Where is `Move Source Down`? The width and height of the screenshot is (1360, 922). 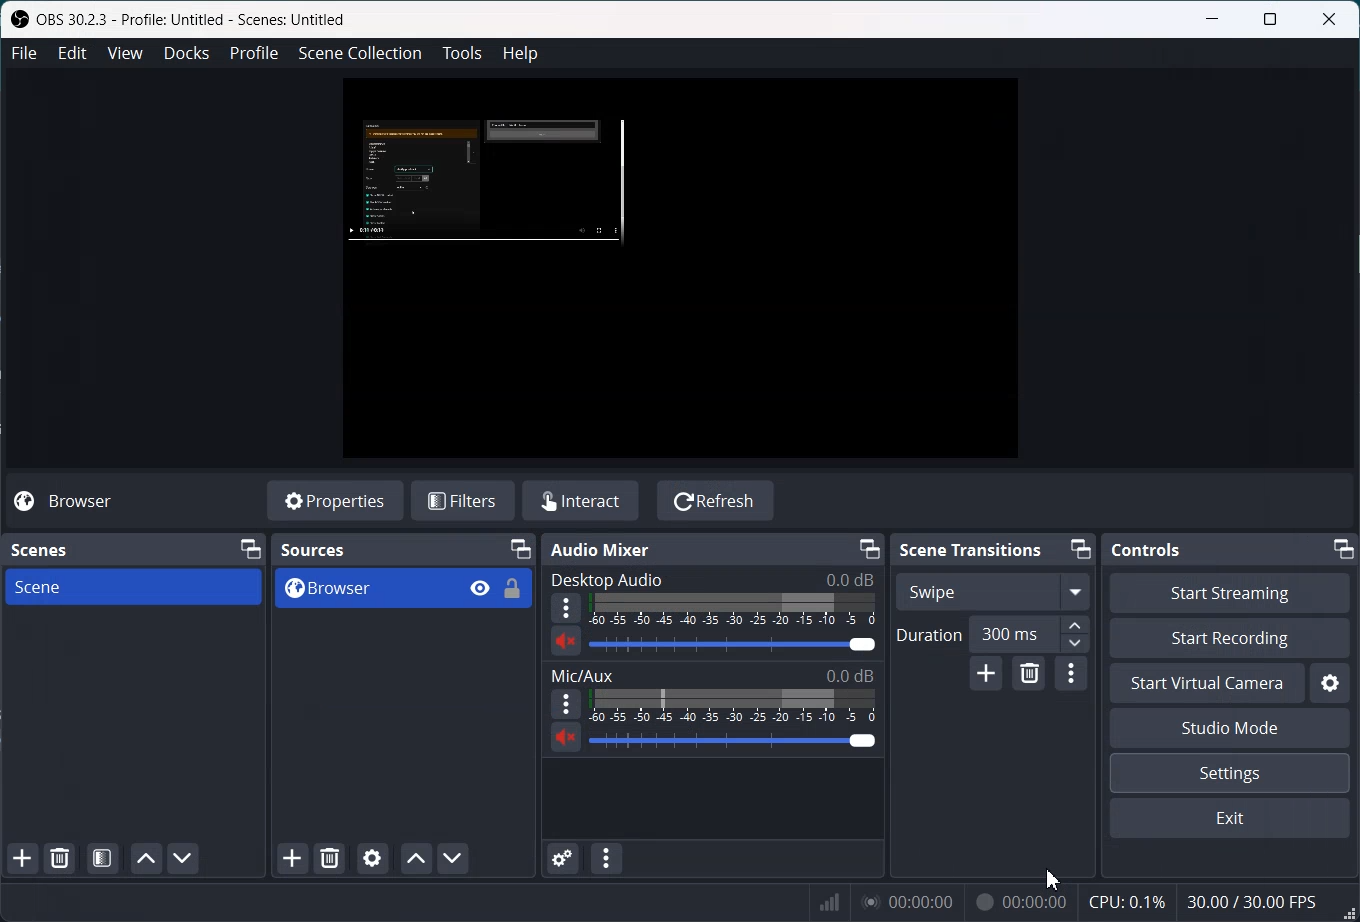 Move Source Down is located at coordinates (454, 858).